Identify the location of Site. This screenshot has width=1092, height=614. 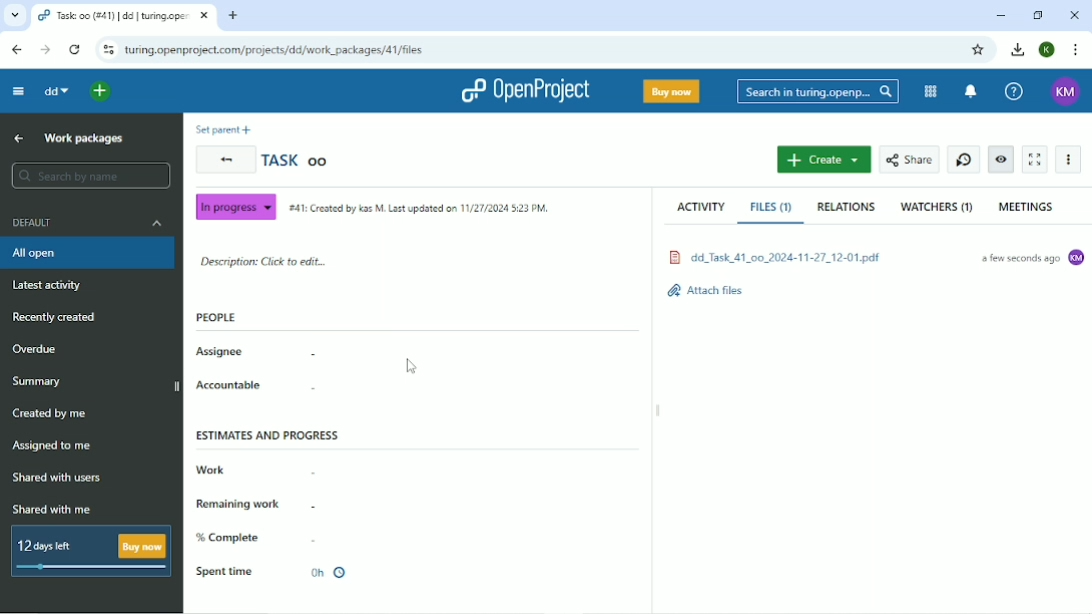
(276, 49).